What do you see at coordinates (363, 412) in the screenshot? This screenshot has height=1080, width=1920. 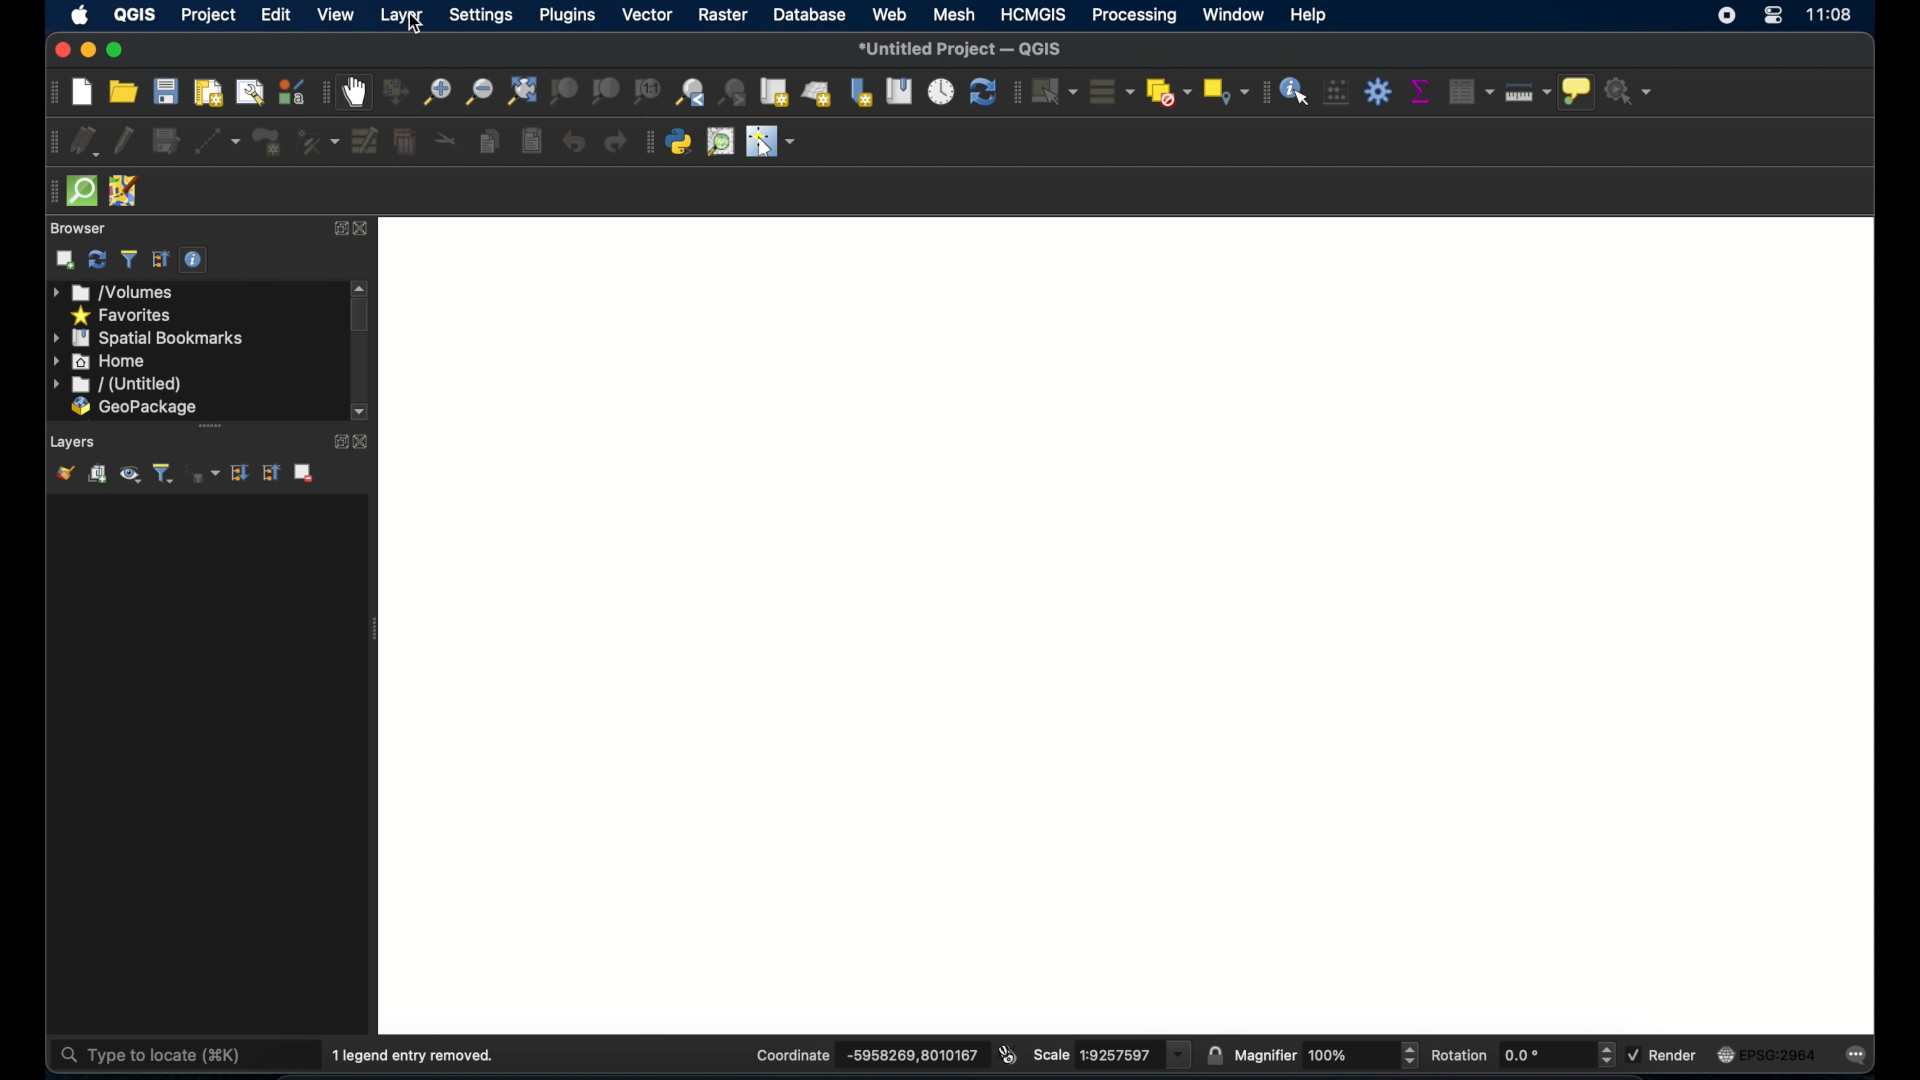 I see `scroll down arrow` at bounding box center [363, 412].